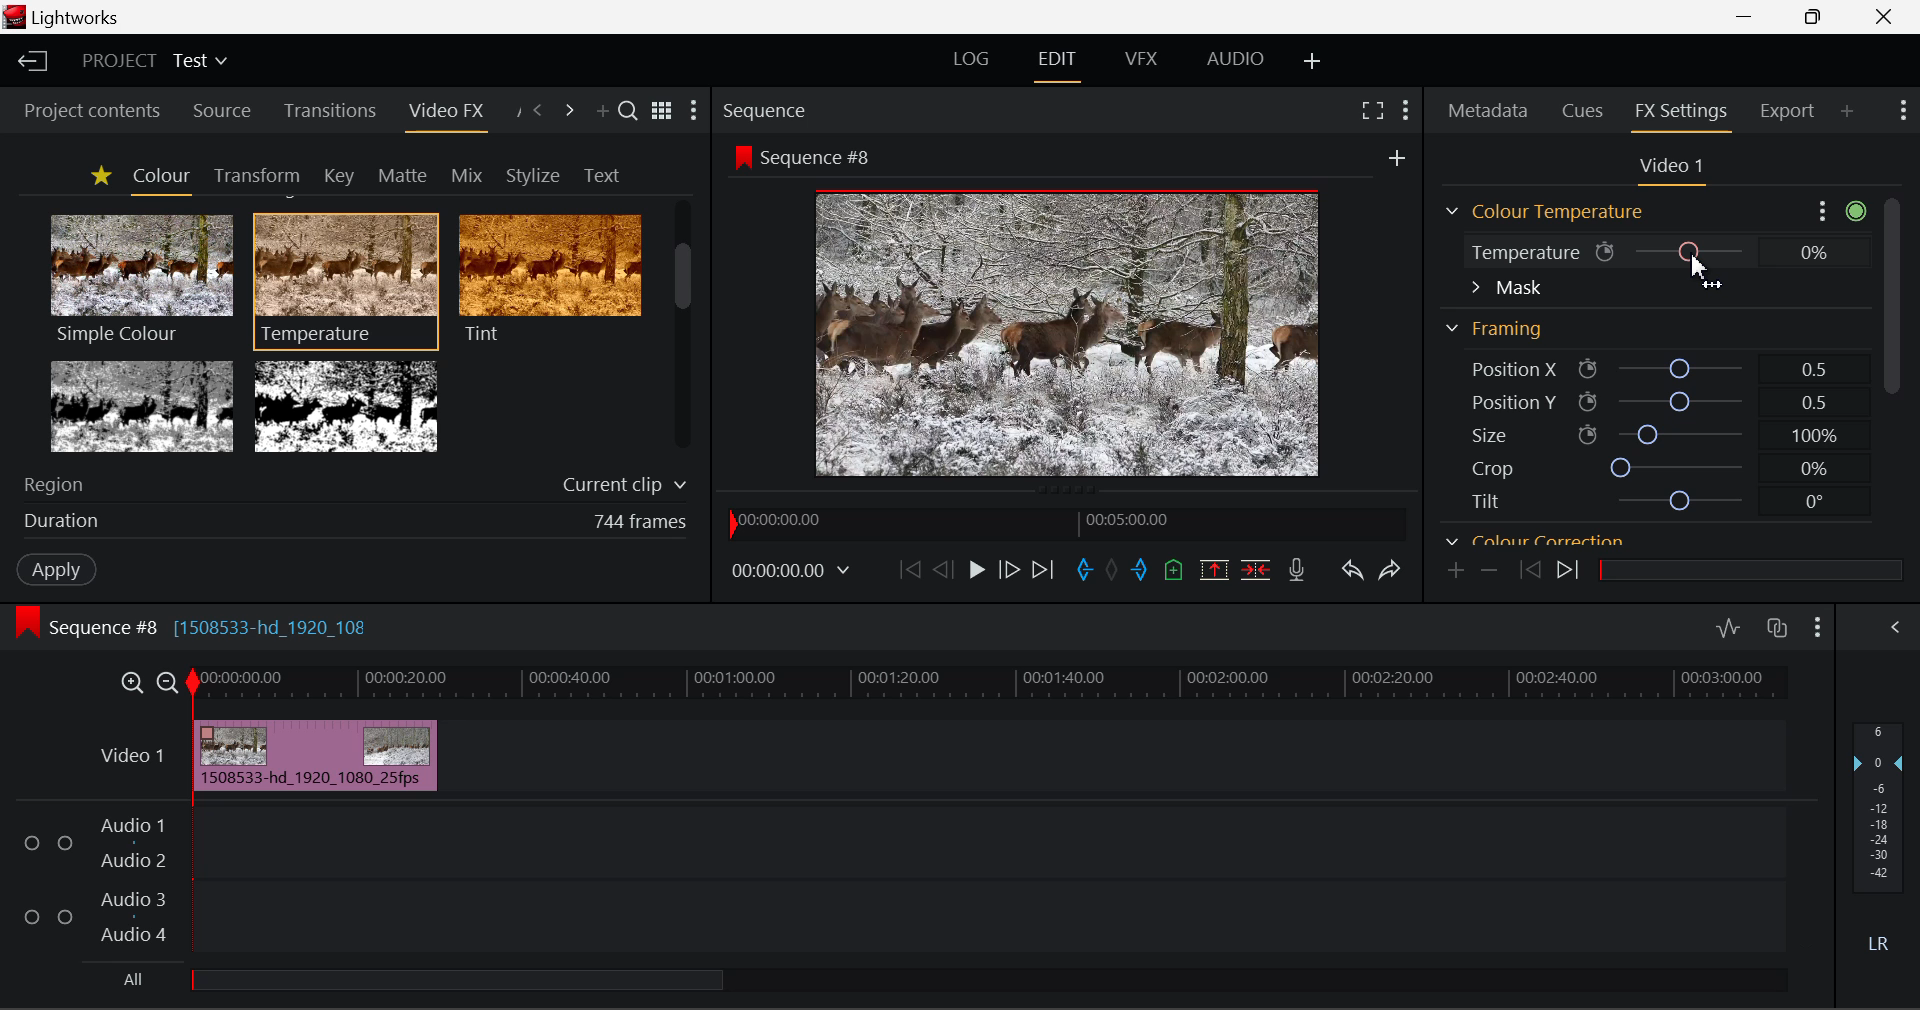 The height and width of the screenshot is (1010, 1920). Describe the element at coordinates (1838, 210) in the screenshot. I see `Show Settings` at that location.